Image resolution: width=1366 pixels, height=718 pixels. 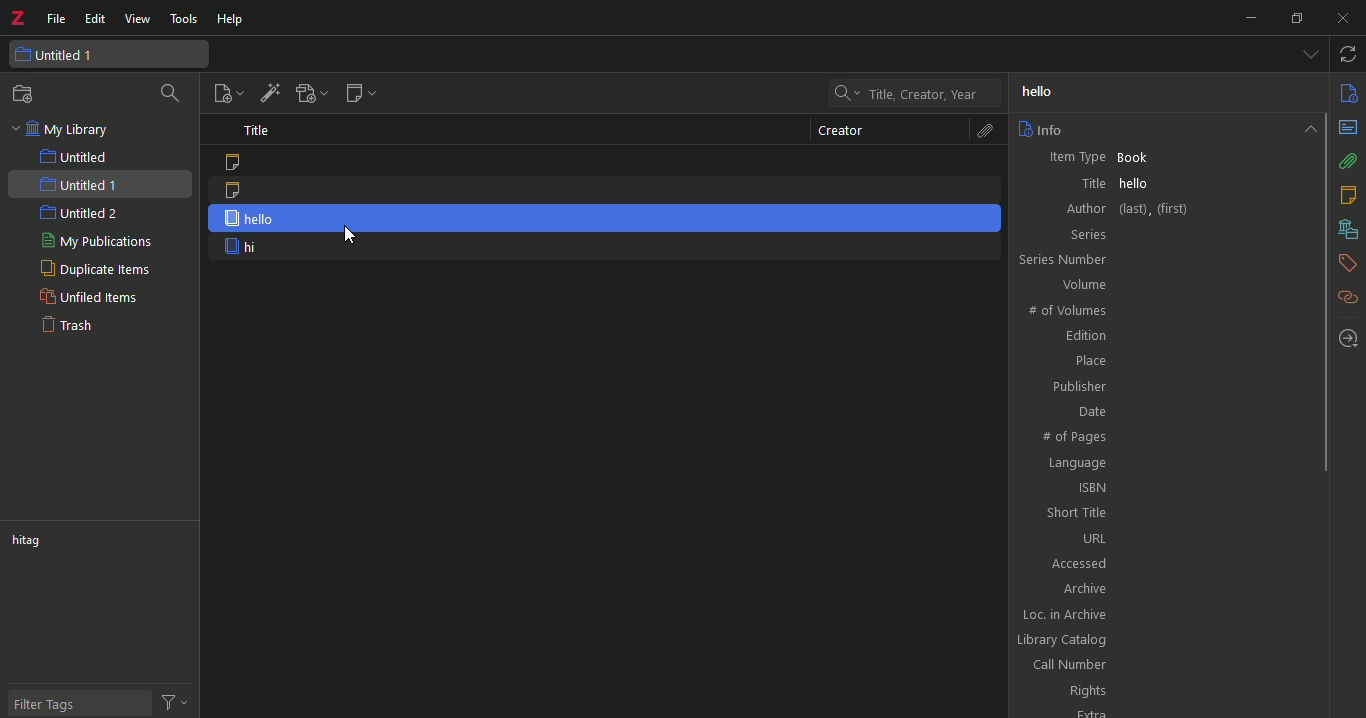 What do you see at coordinates (22, 96) in the screenshot?
I see `new collection` at bounding box center [22, 96].